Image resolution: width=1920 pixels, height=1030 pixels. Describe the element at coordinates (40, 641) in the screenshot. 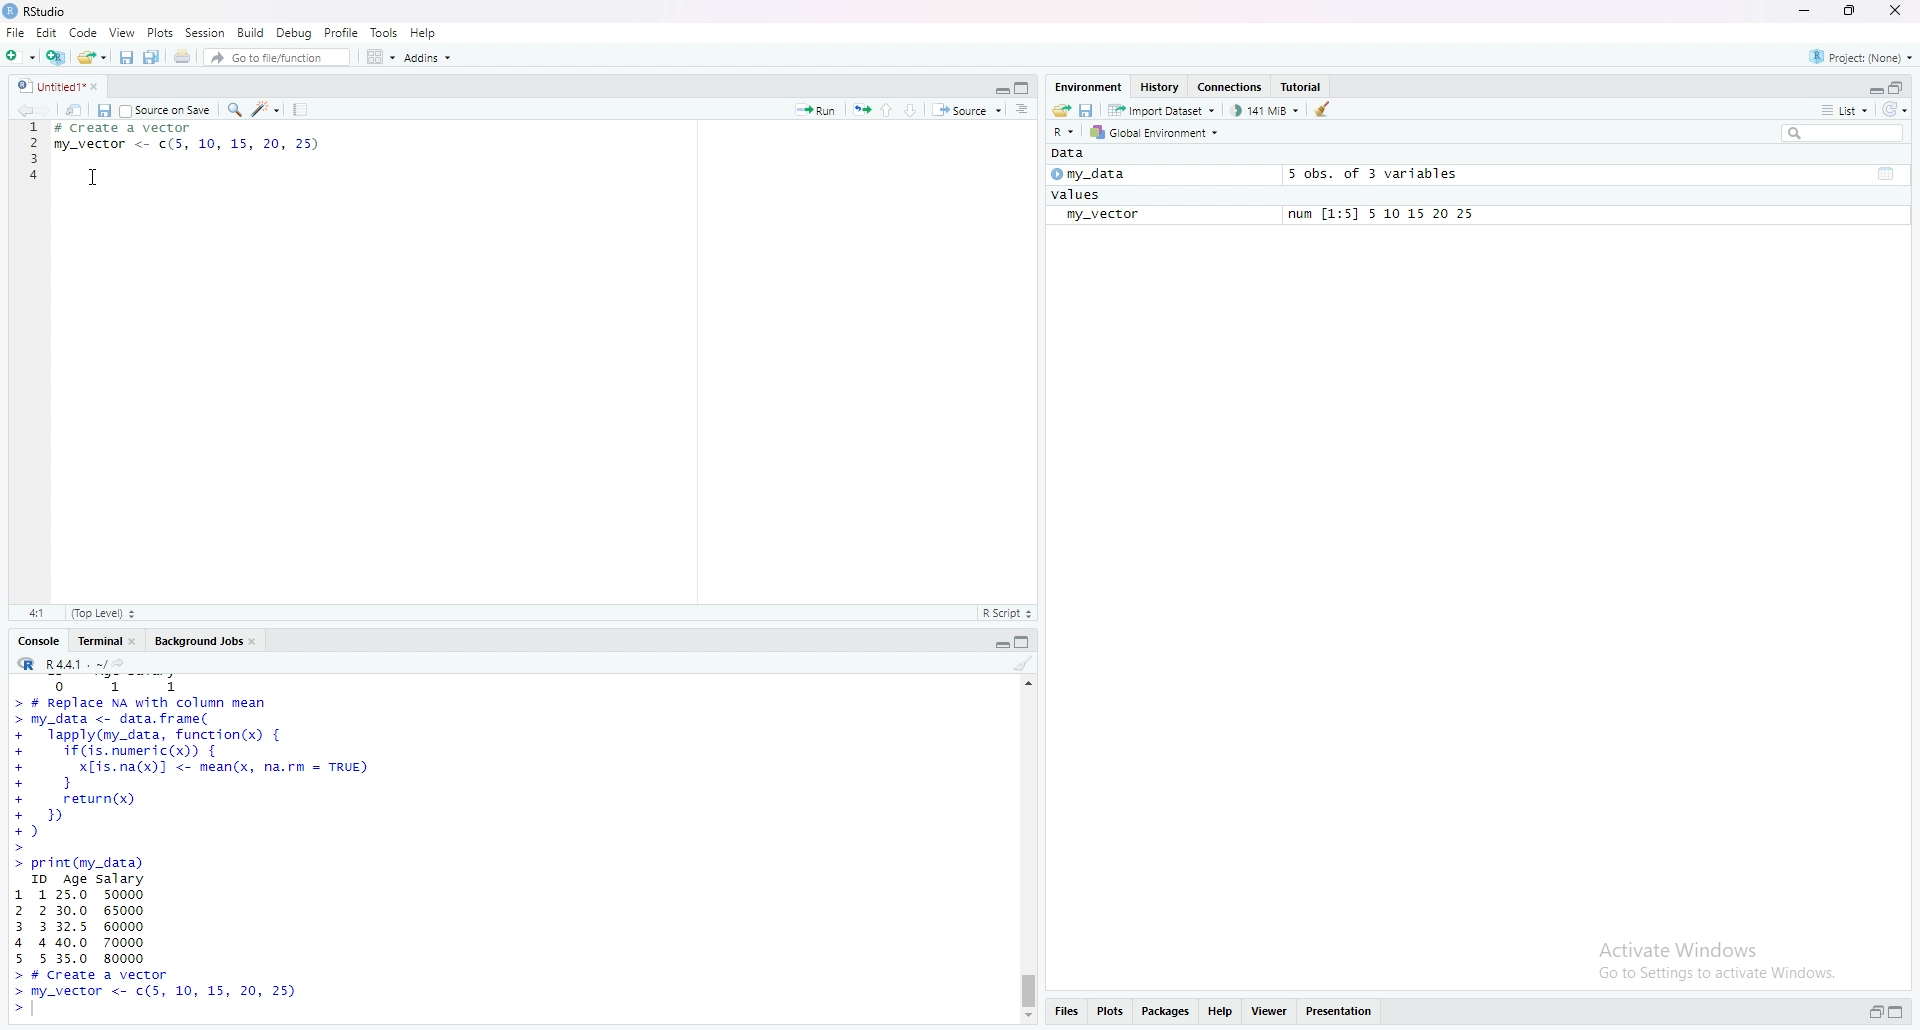

I see `console` at that location.